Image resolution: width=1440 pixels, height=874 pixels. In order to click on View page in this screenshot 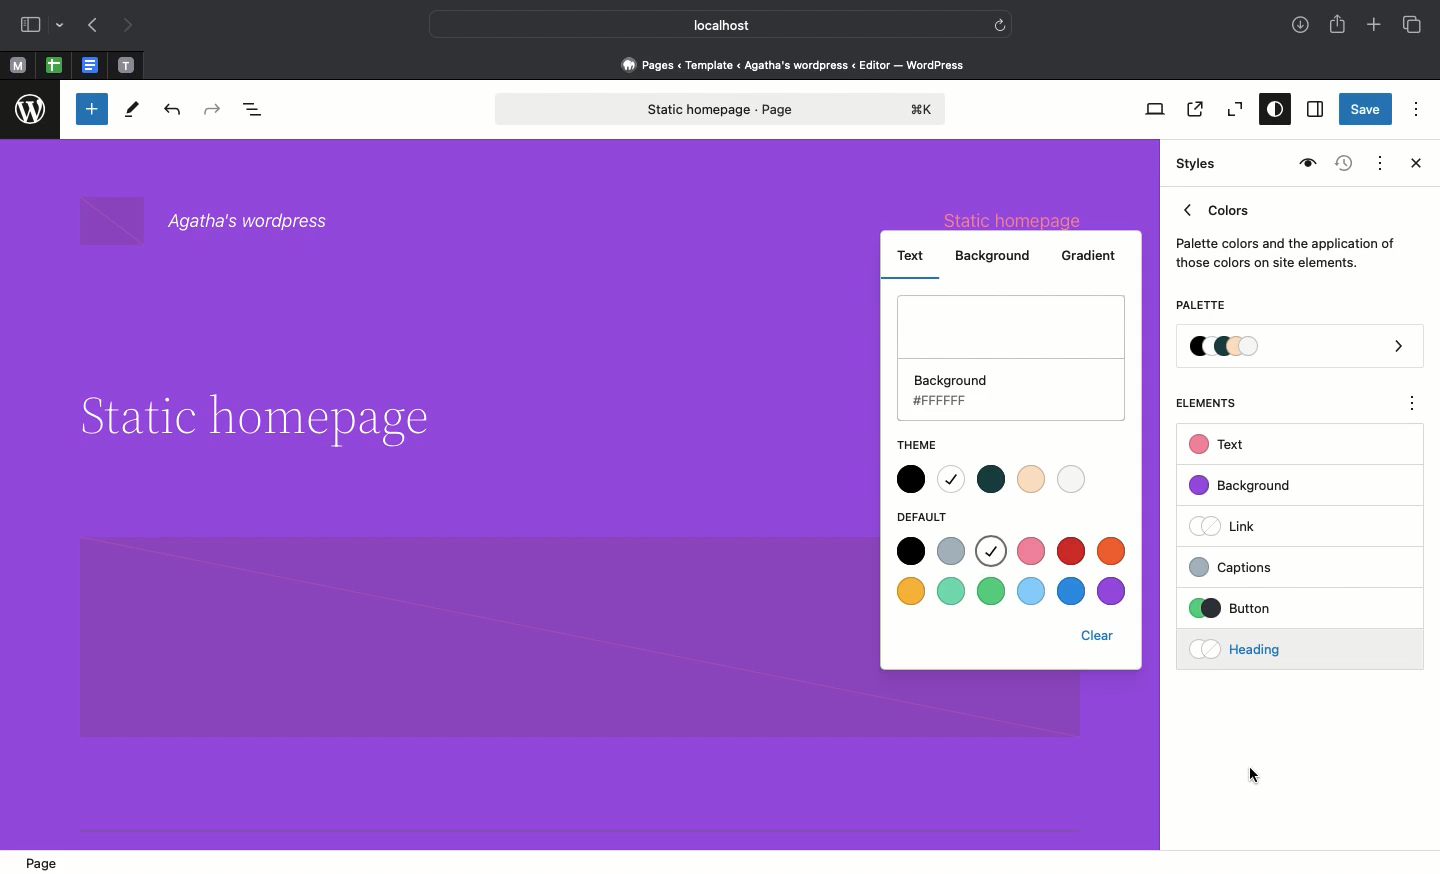, I will do `click(1193, 109)`.